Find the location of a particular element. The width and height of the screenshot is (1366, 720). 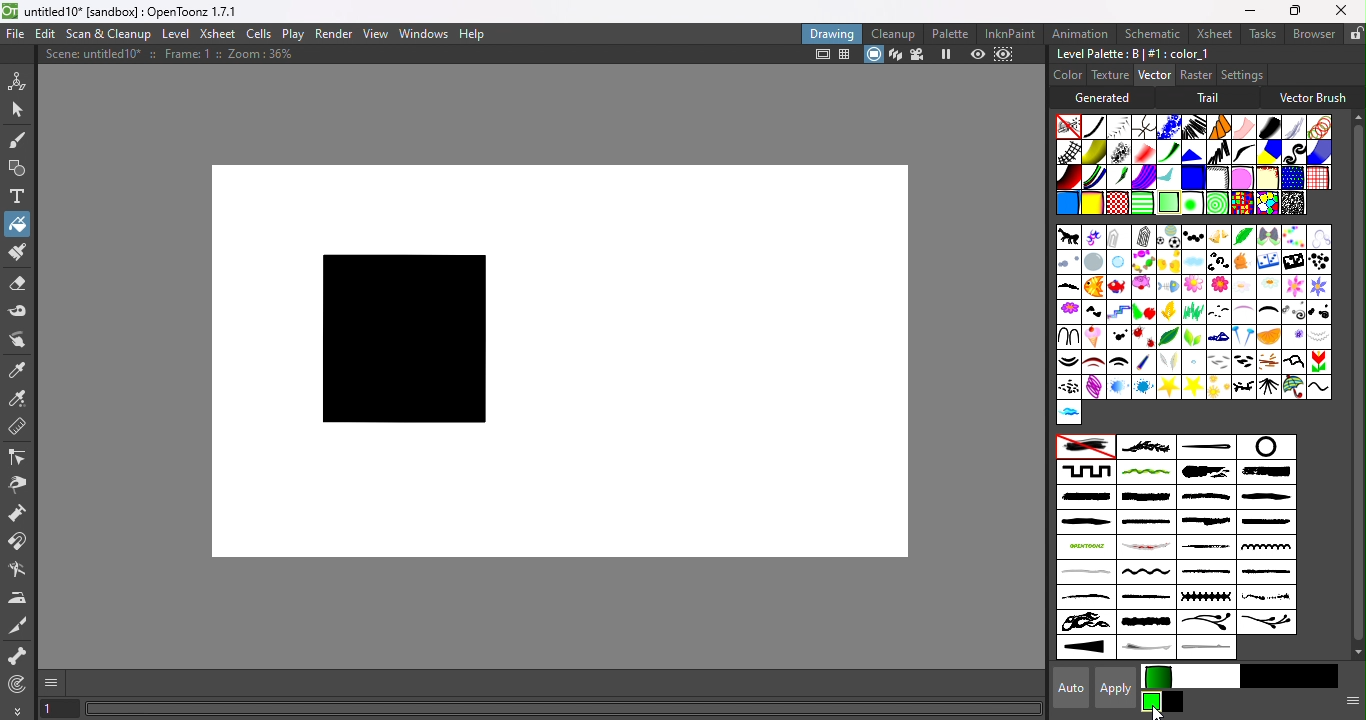

Tulle is located at coordinates (1244, 127).